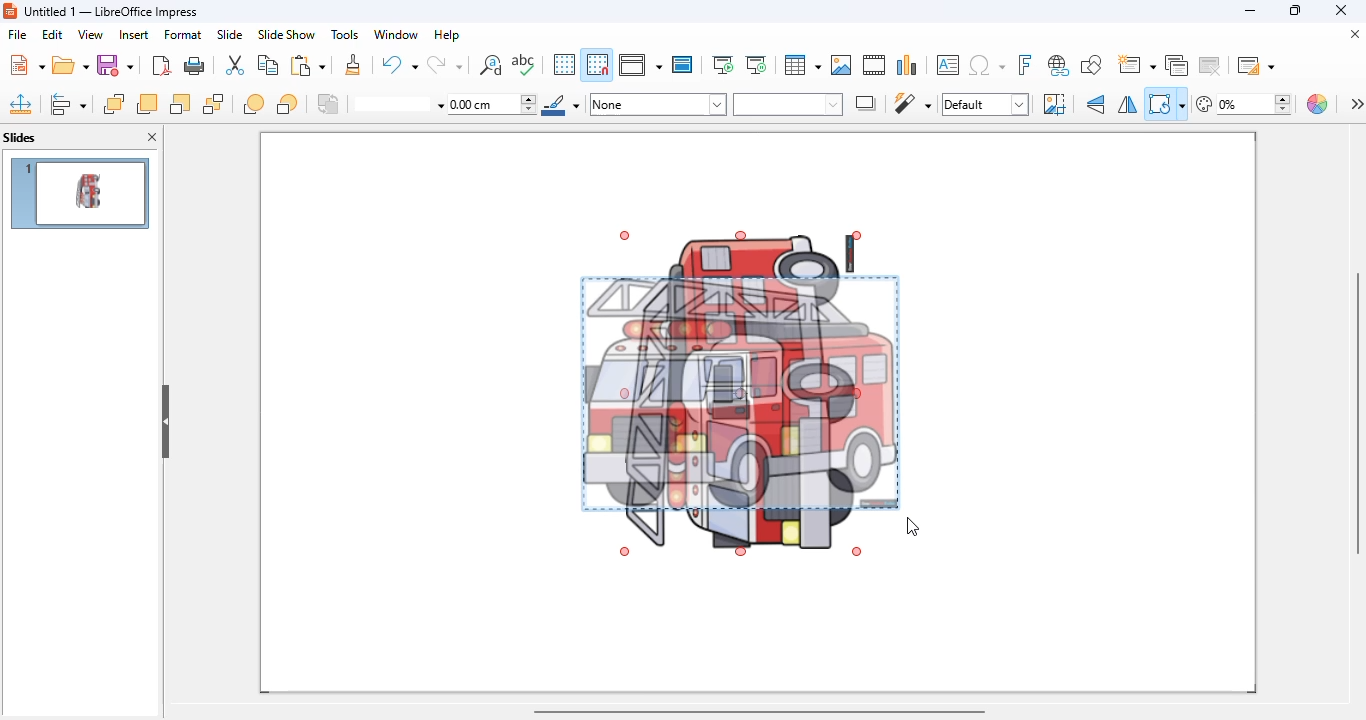 Image resolution: width=1366 pixels, height=720 pixels. Describe the element at coordinates (1054, 104) in the screenshot. I see `crop image` at that location.